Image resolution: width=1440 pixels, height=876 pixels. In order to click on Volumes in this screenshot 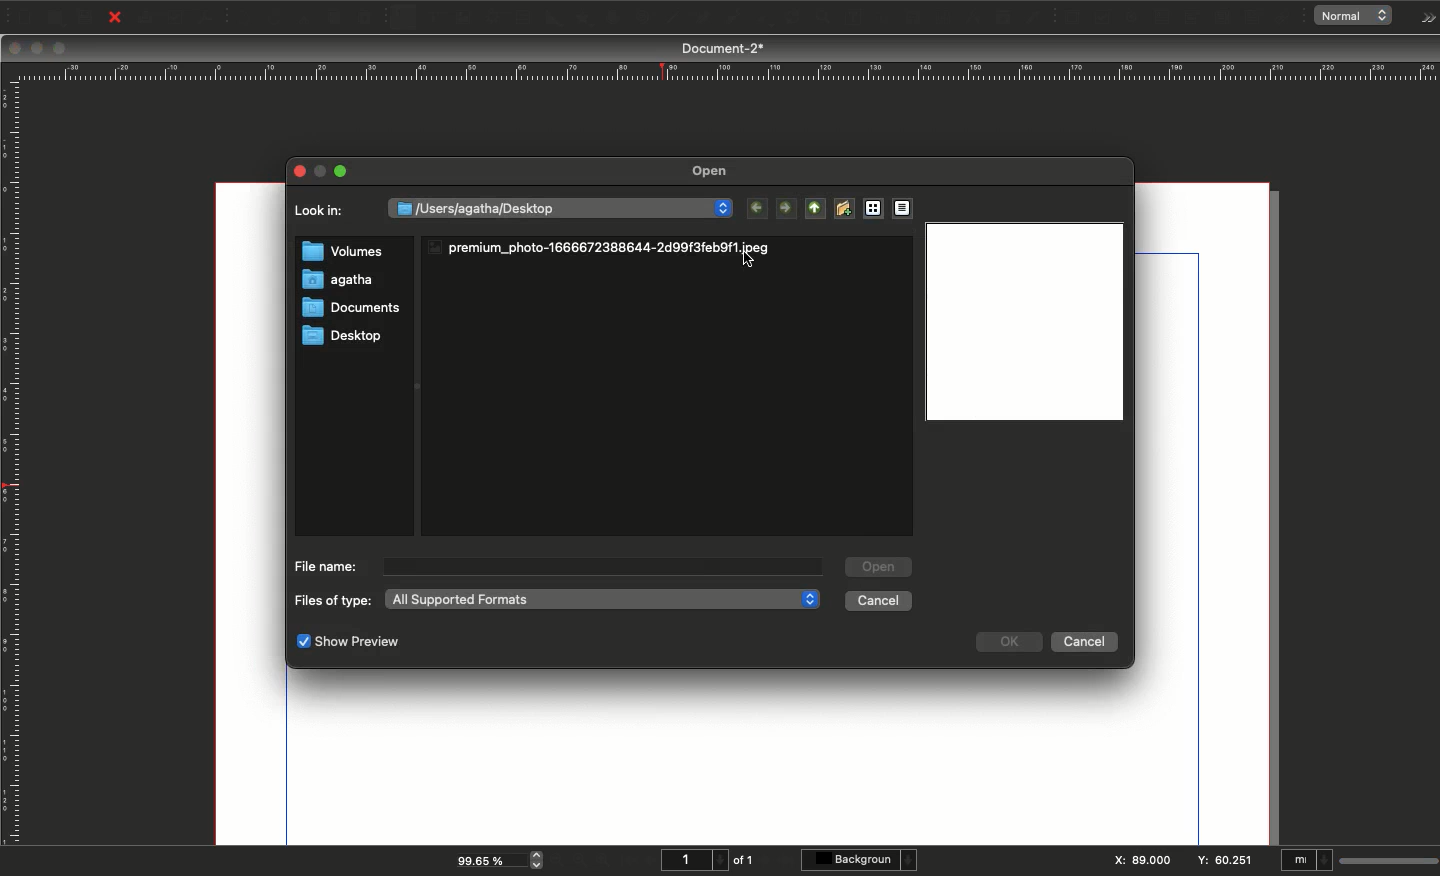, I will do `click(342, 253)`.